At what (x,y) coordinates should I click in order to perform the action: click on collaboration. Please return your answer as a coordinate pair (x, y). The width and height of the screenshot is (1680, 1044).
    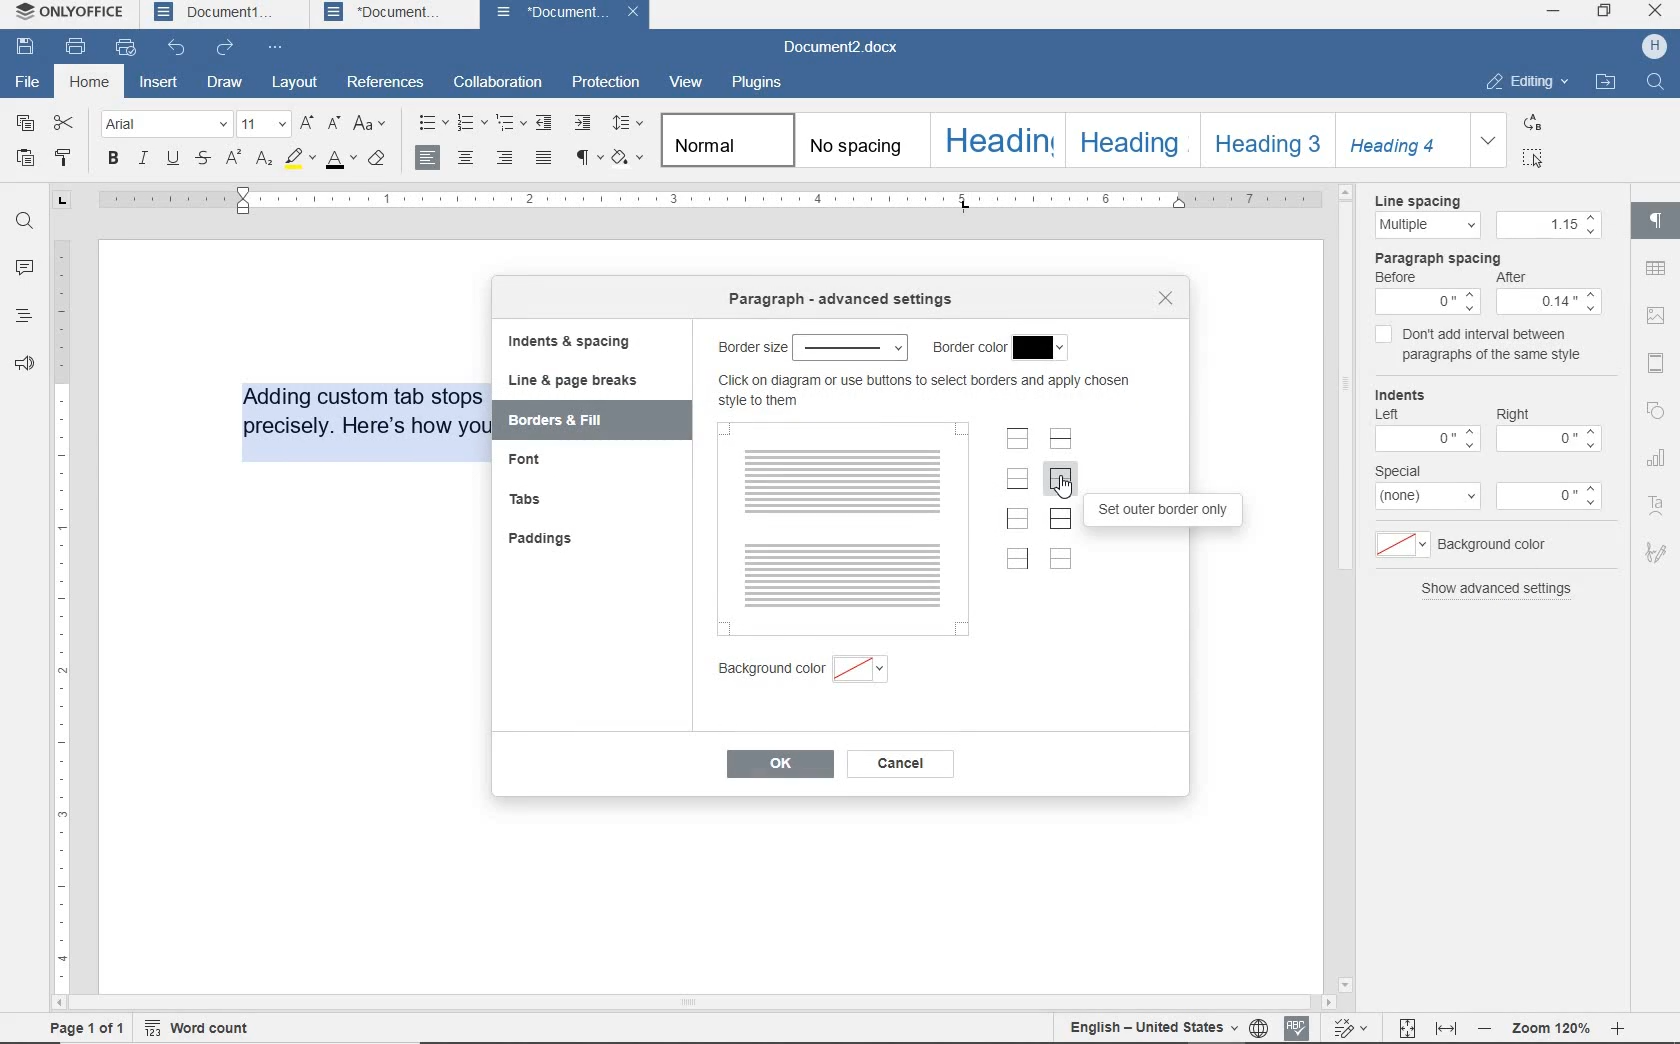
    Looking at the image, I should click on (496, 83).